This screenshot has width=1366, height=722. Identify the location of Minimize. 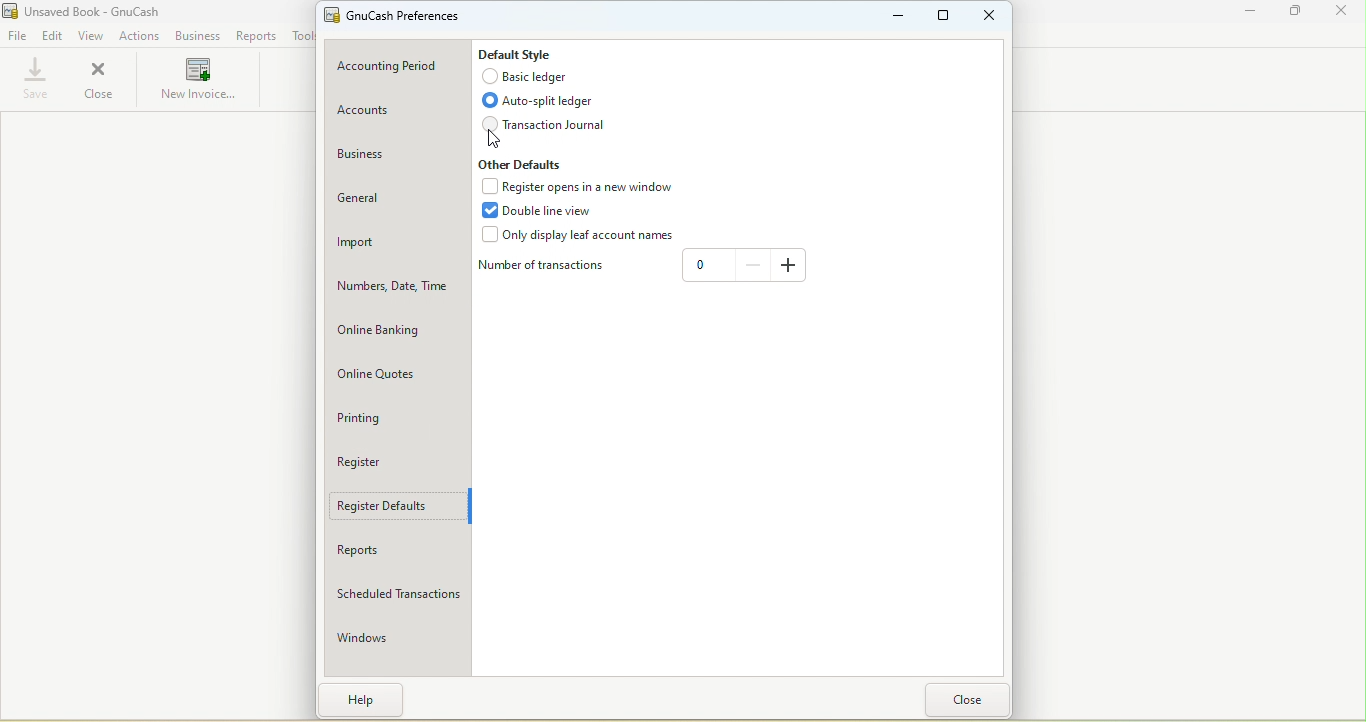
(896, 18).